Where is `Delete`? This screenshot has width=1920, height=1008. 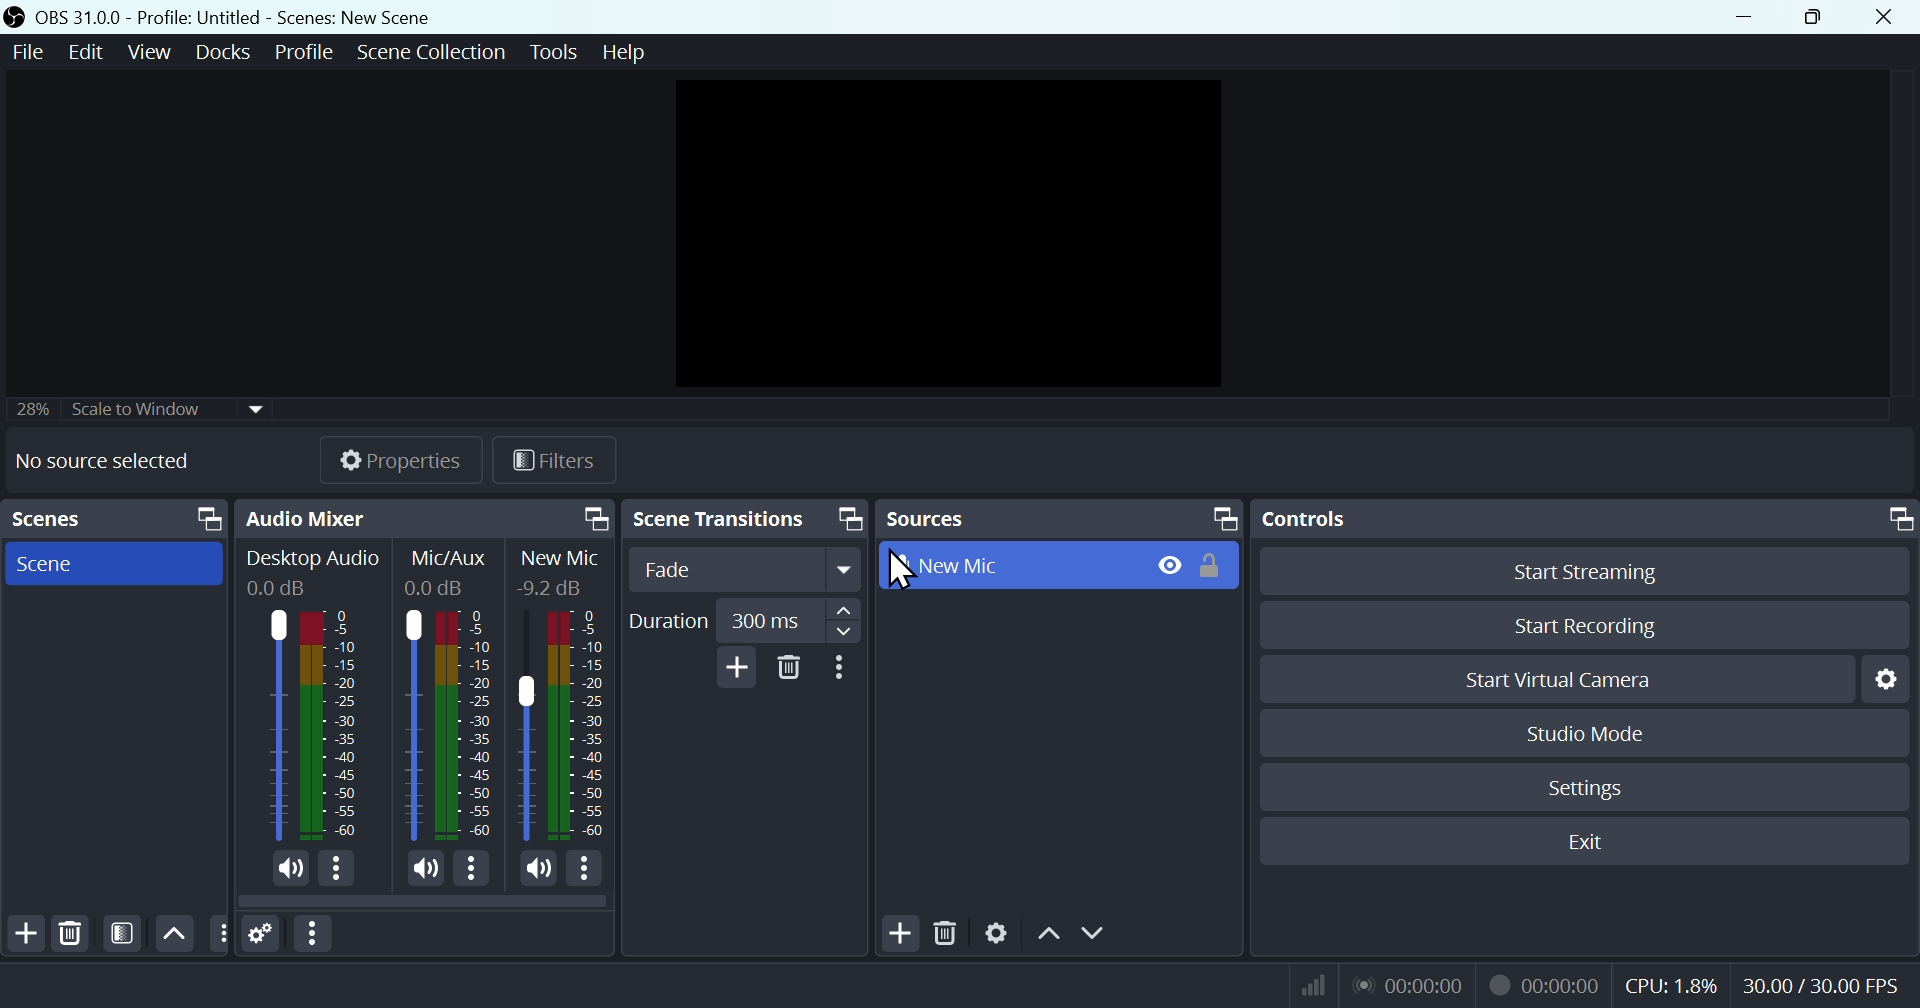 Delete is located at coordinates (79, 933).